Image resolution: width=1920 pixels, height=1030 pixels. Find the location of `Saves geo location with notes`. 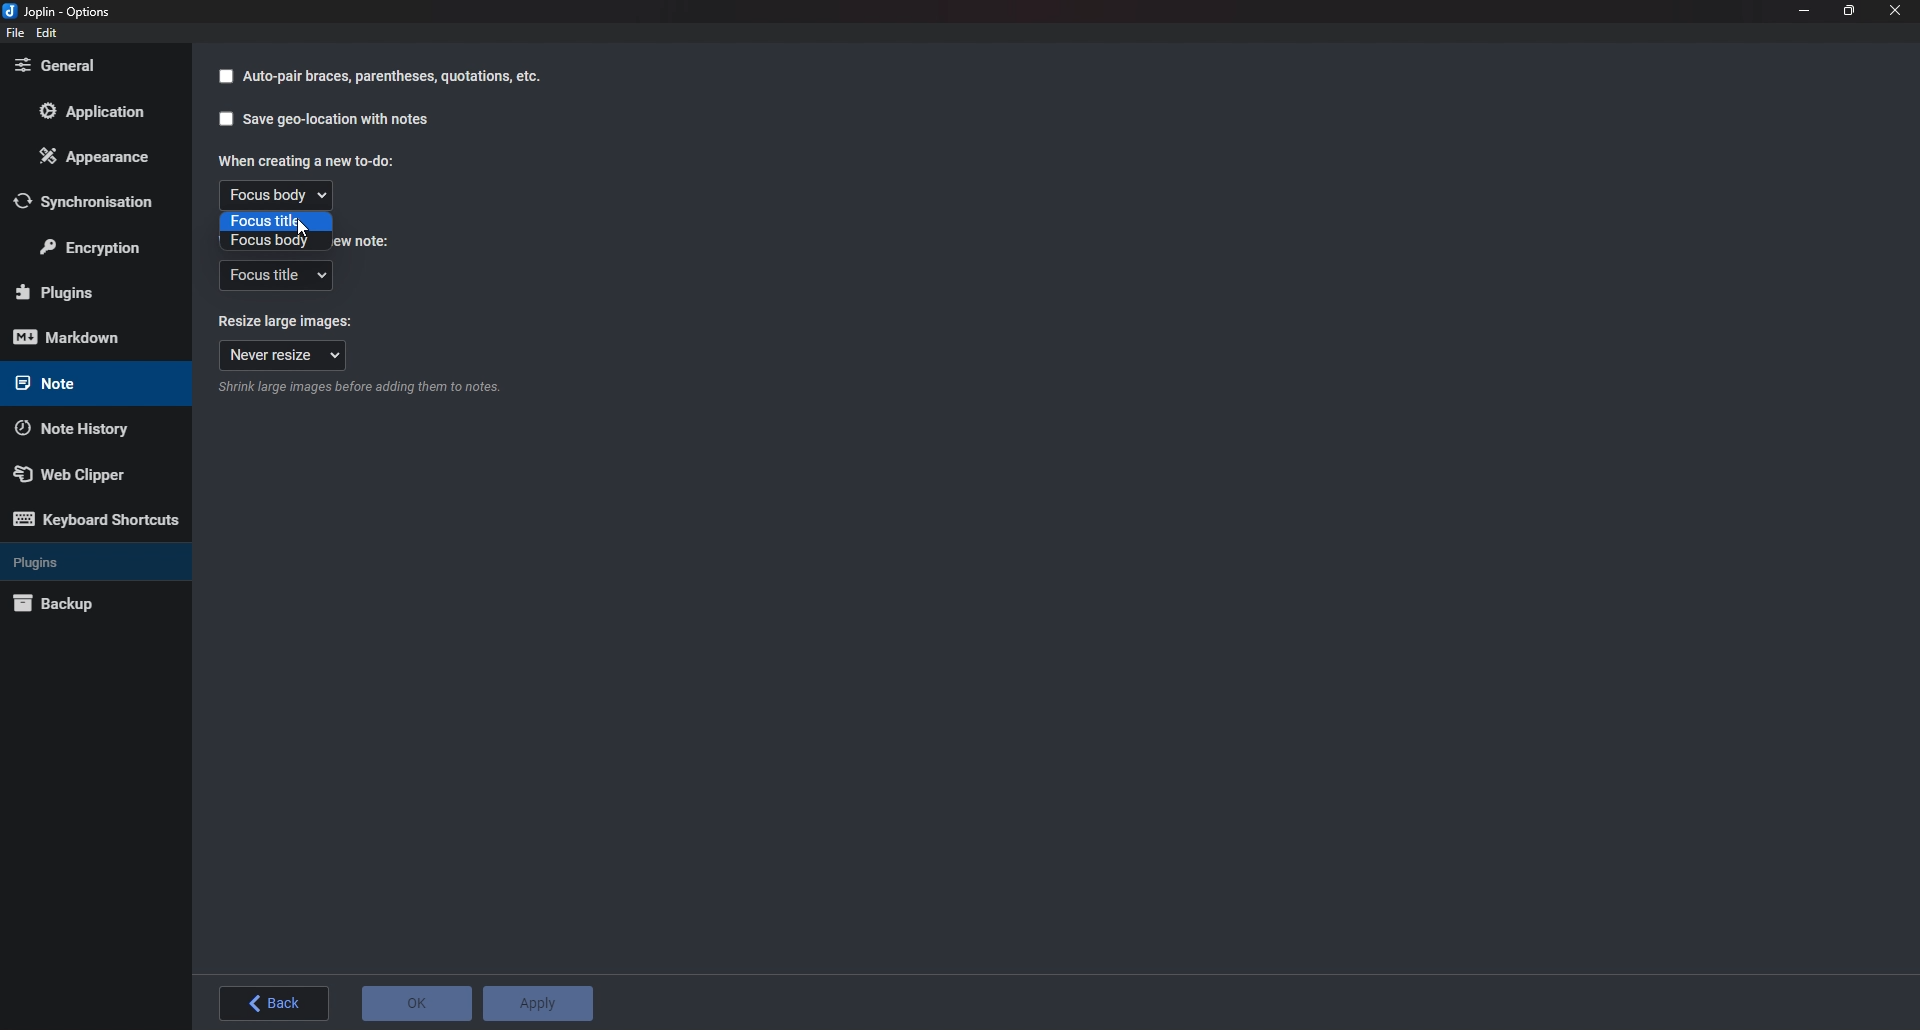

Saves geo location with notes is located at coordinates (337, 120).